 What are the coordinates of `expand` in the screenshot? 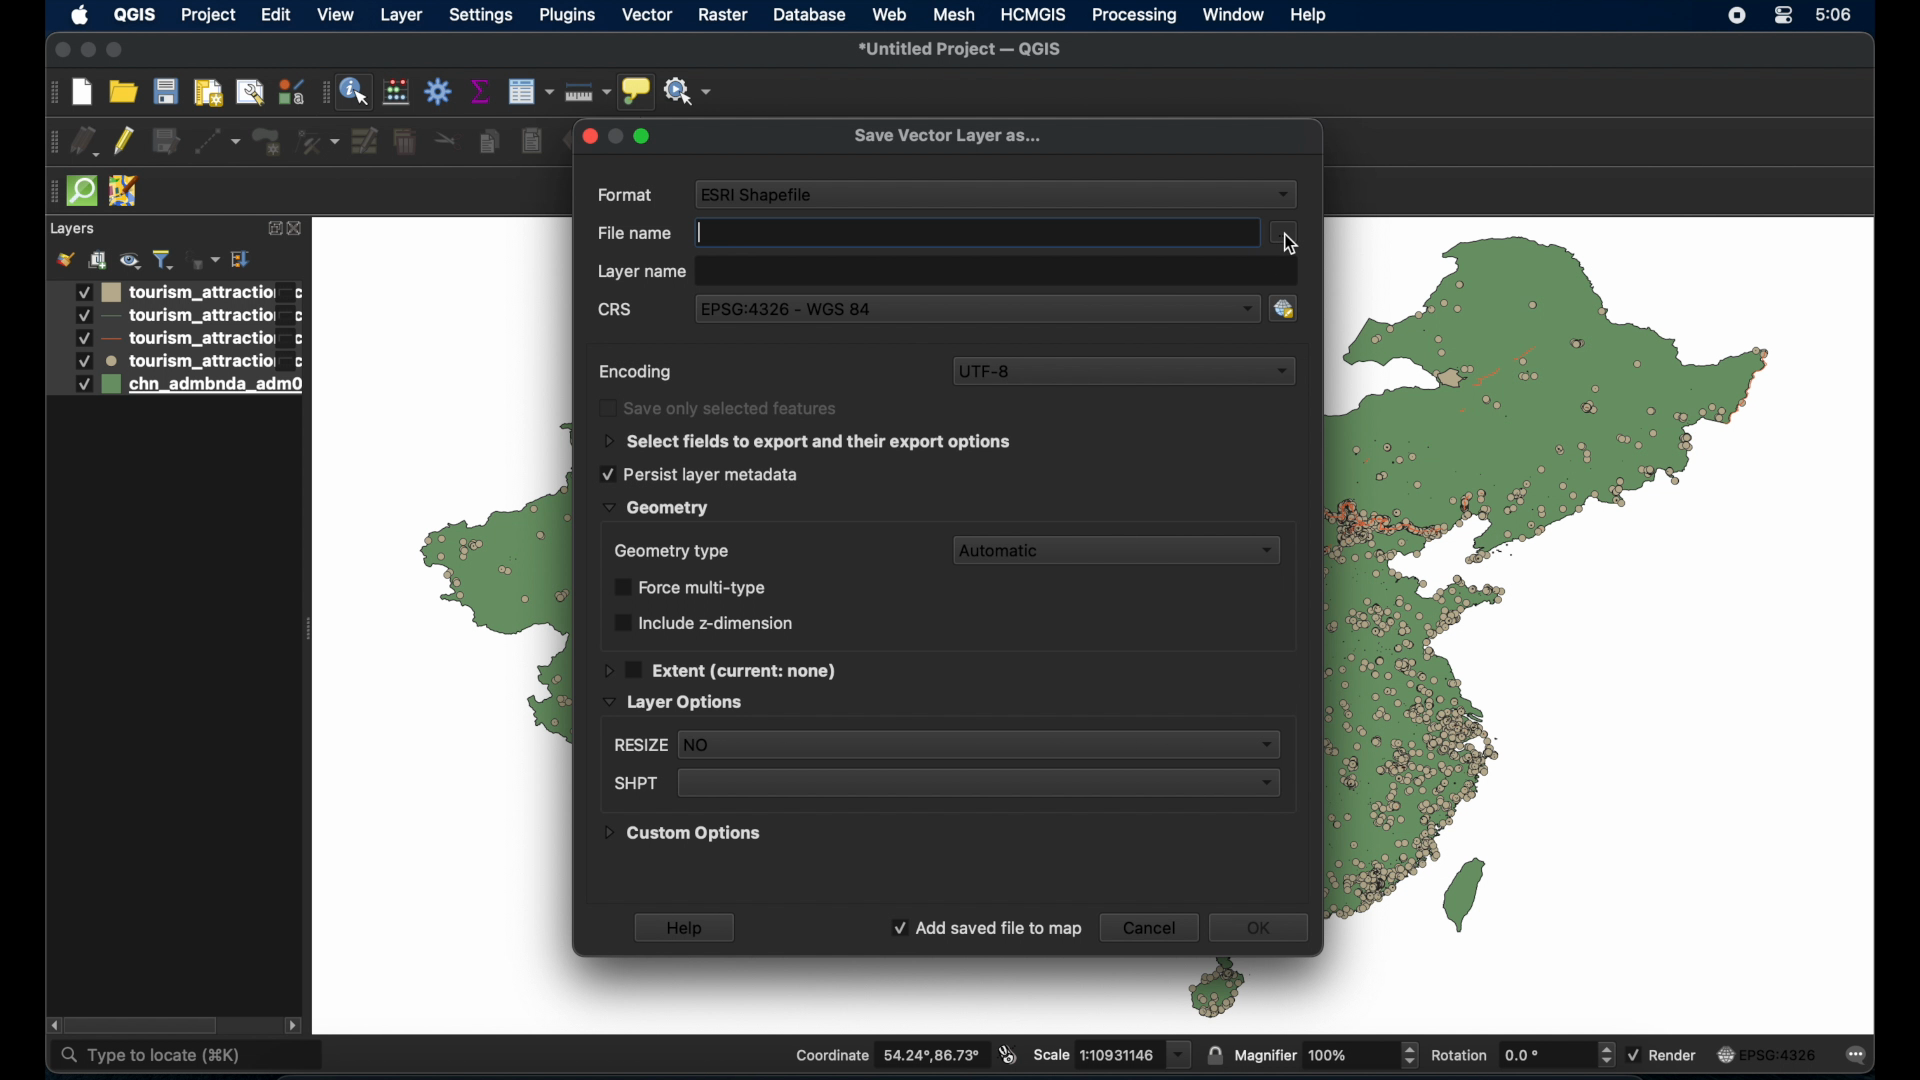 It's located at (272, 229).